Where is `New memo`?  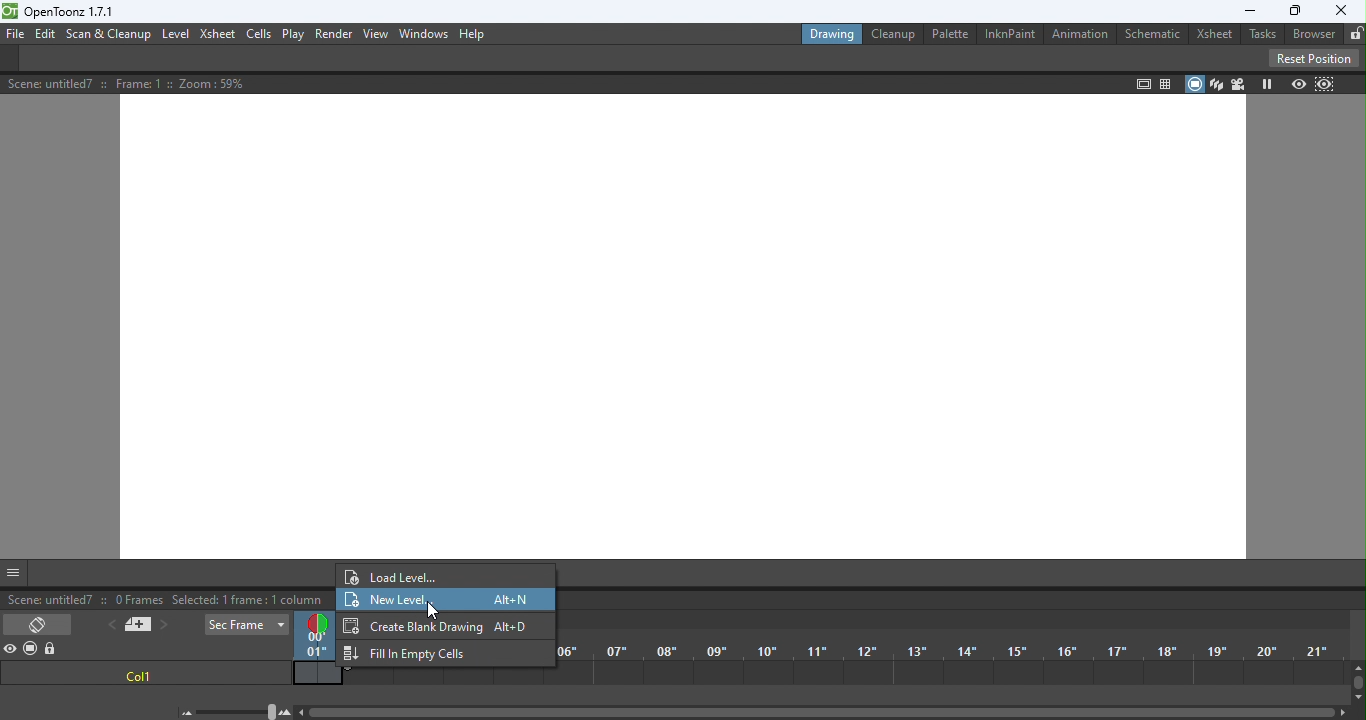
New memo is located at coordinates (137, 627).